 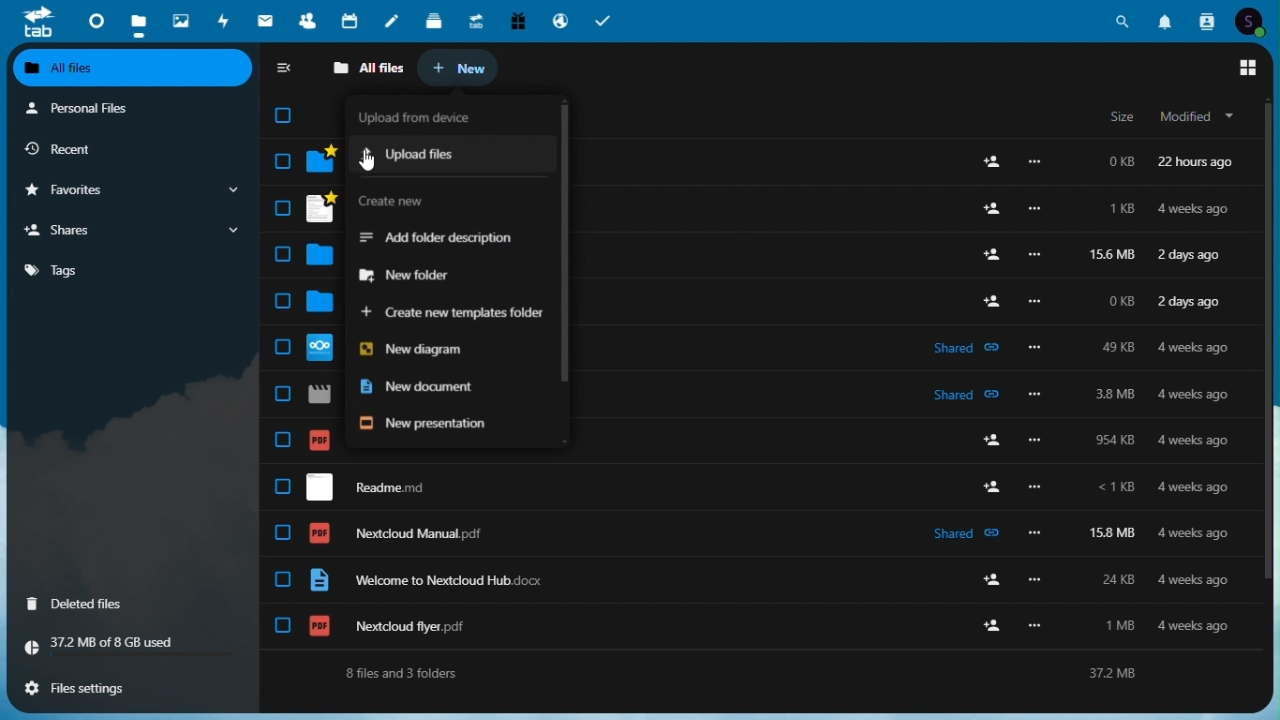 I want to click on create new, so click(x=440, y=202).